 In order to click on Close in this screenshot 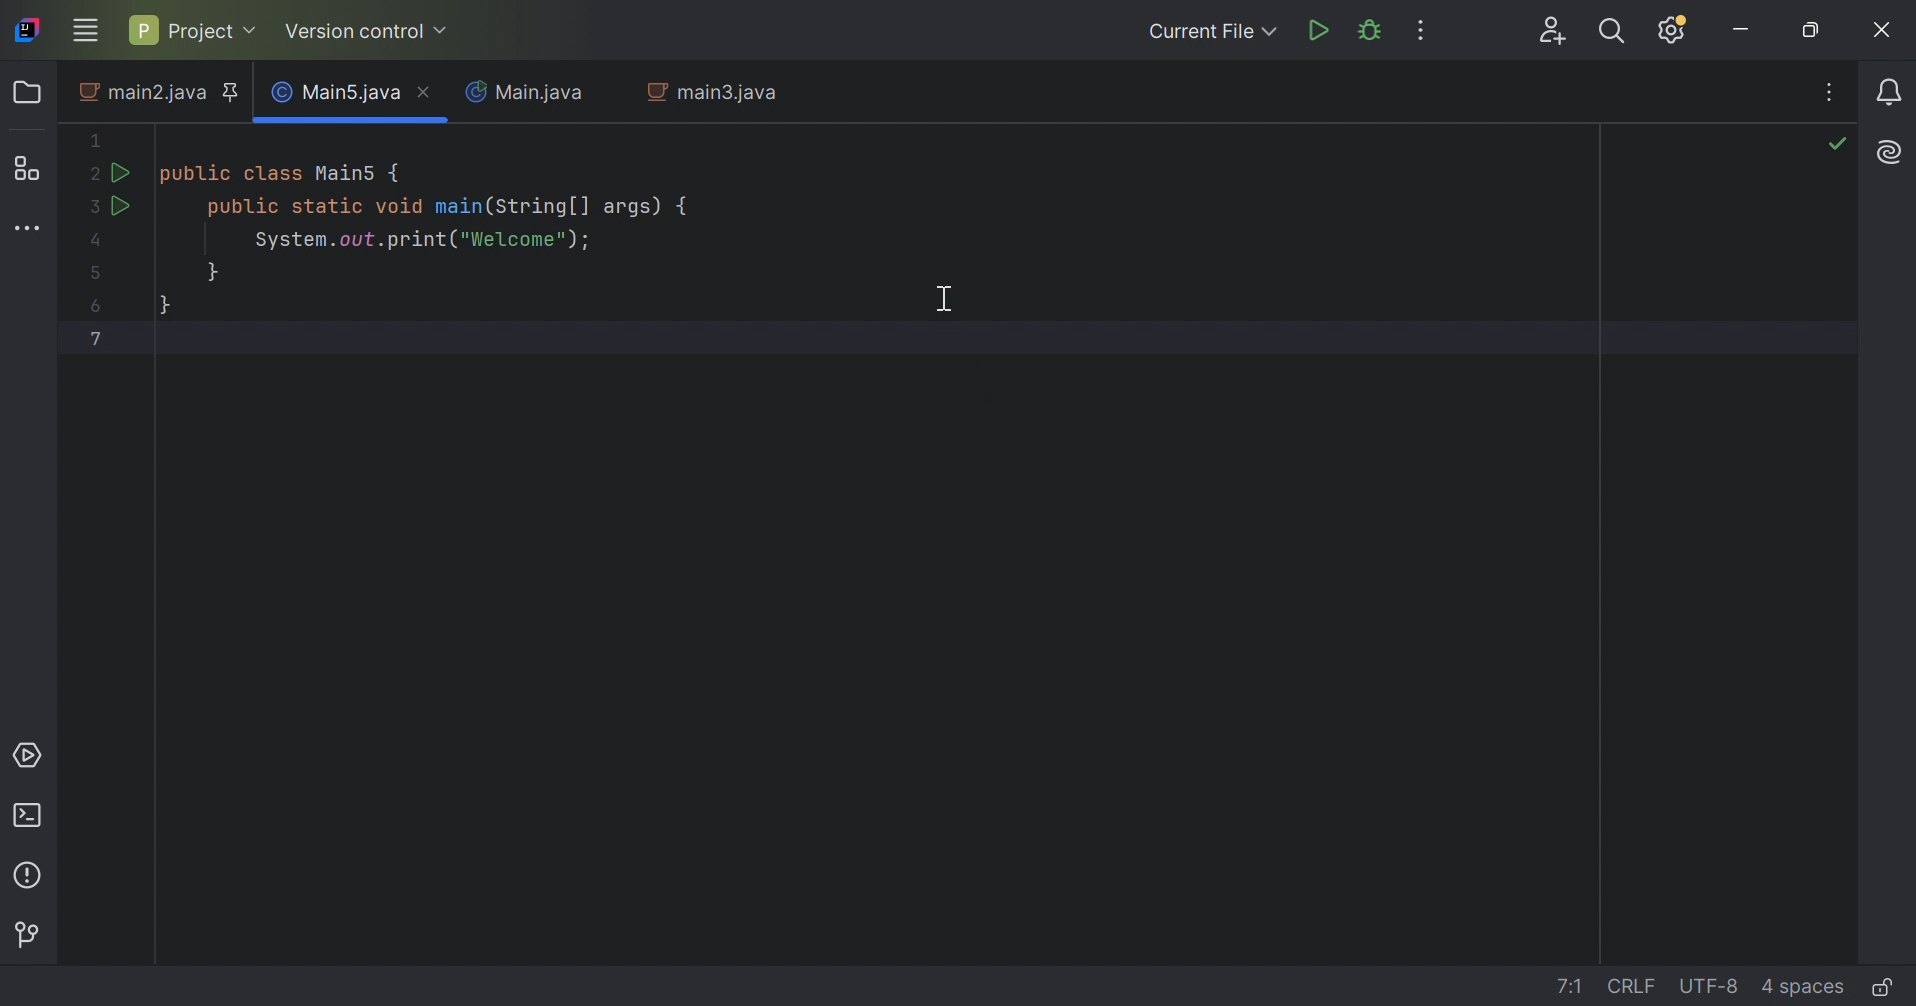, I will do `click(1883, 28)`.